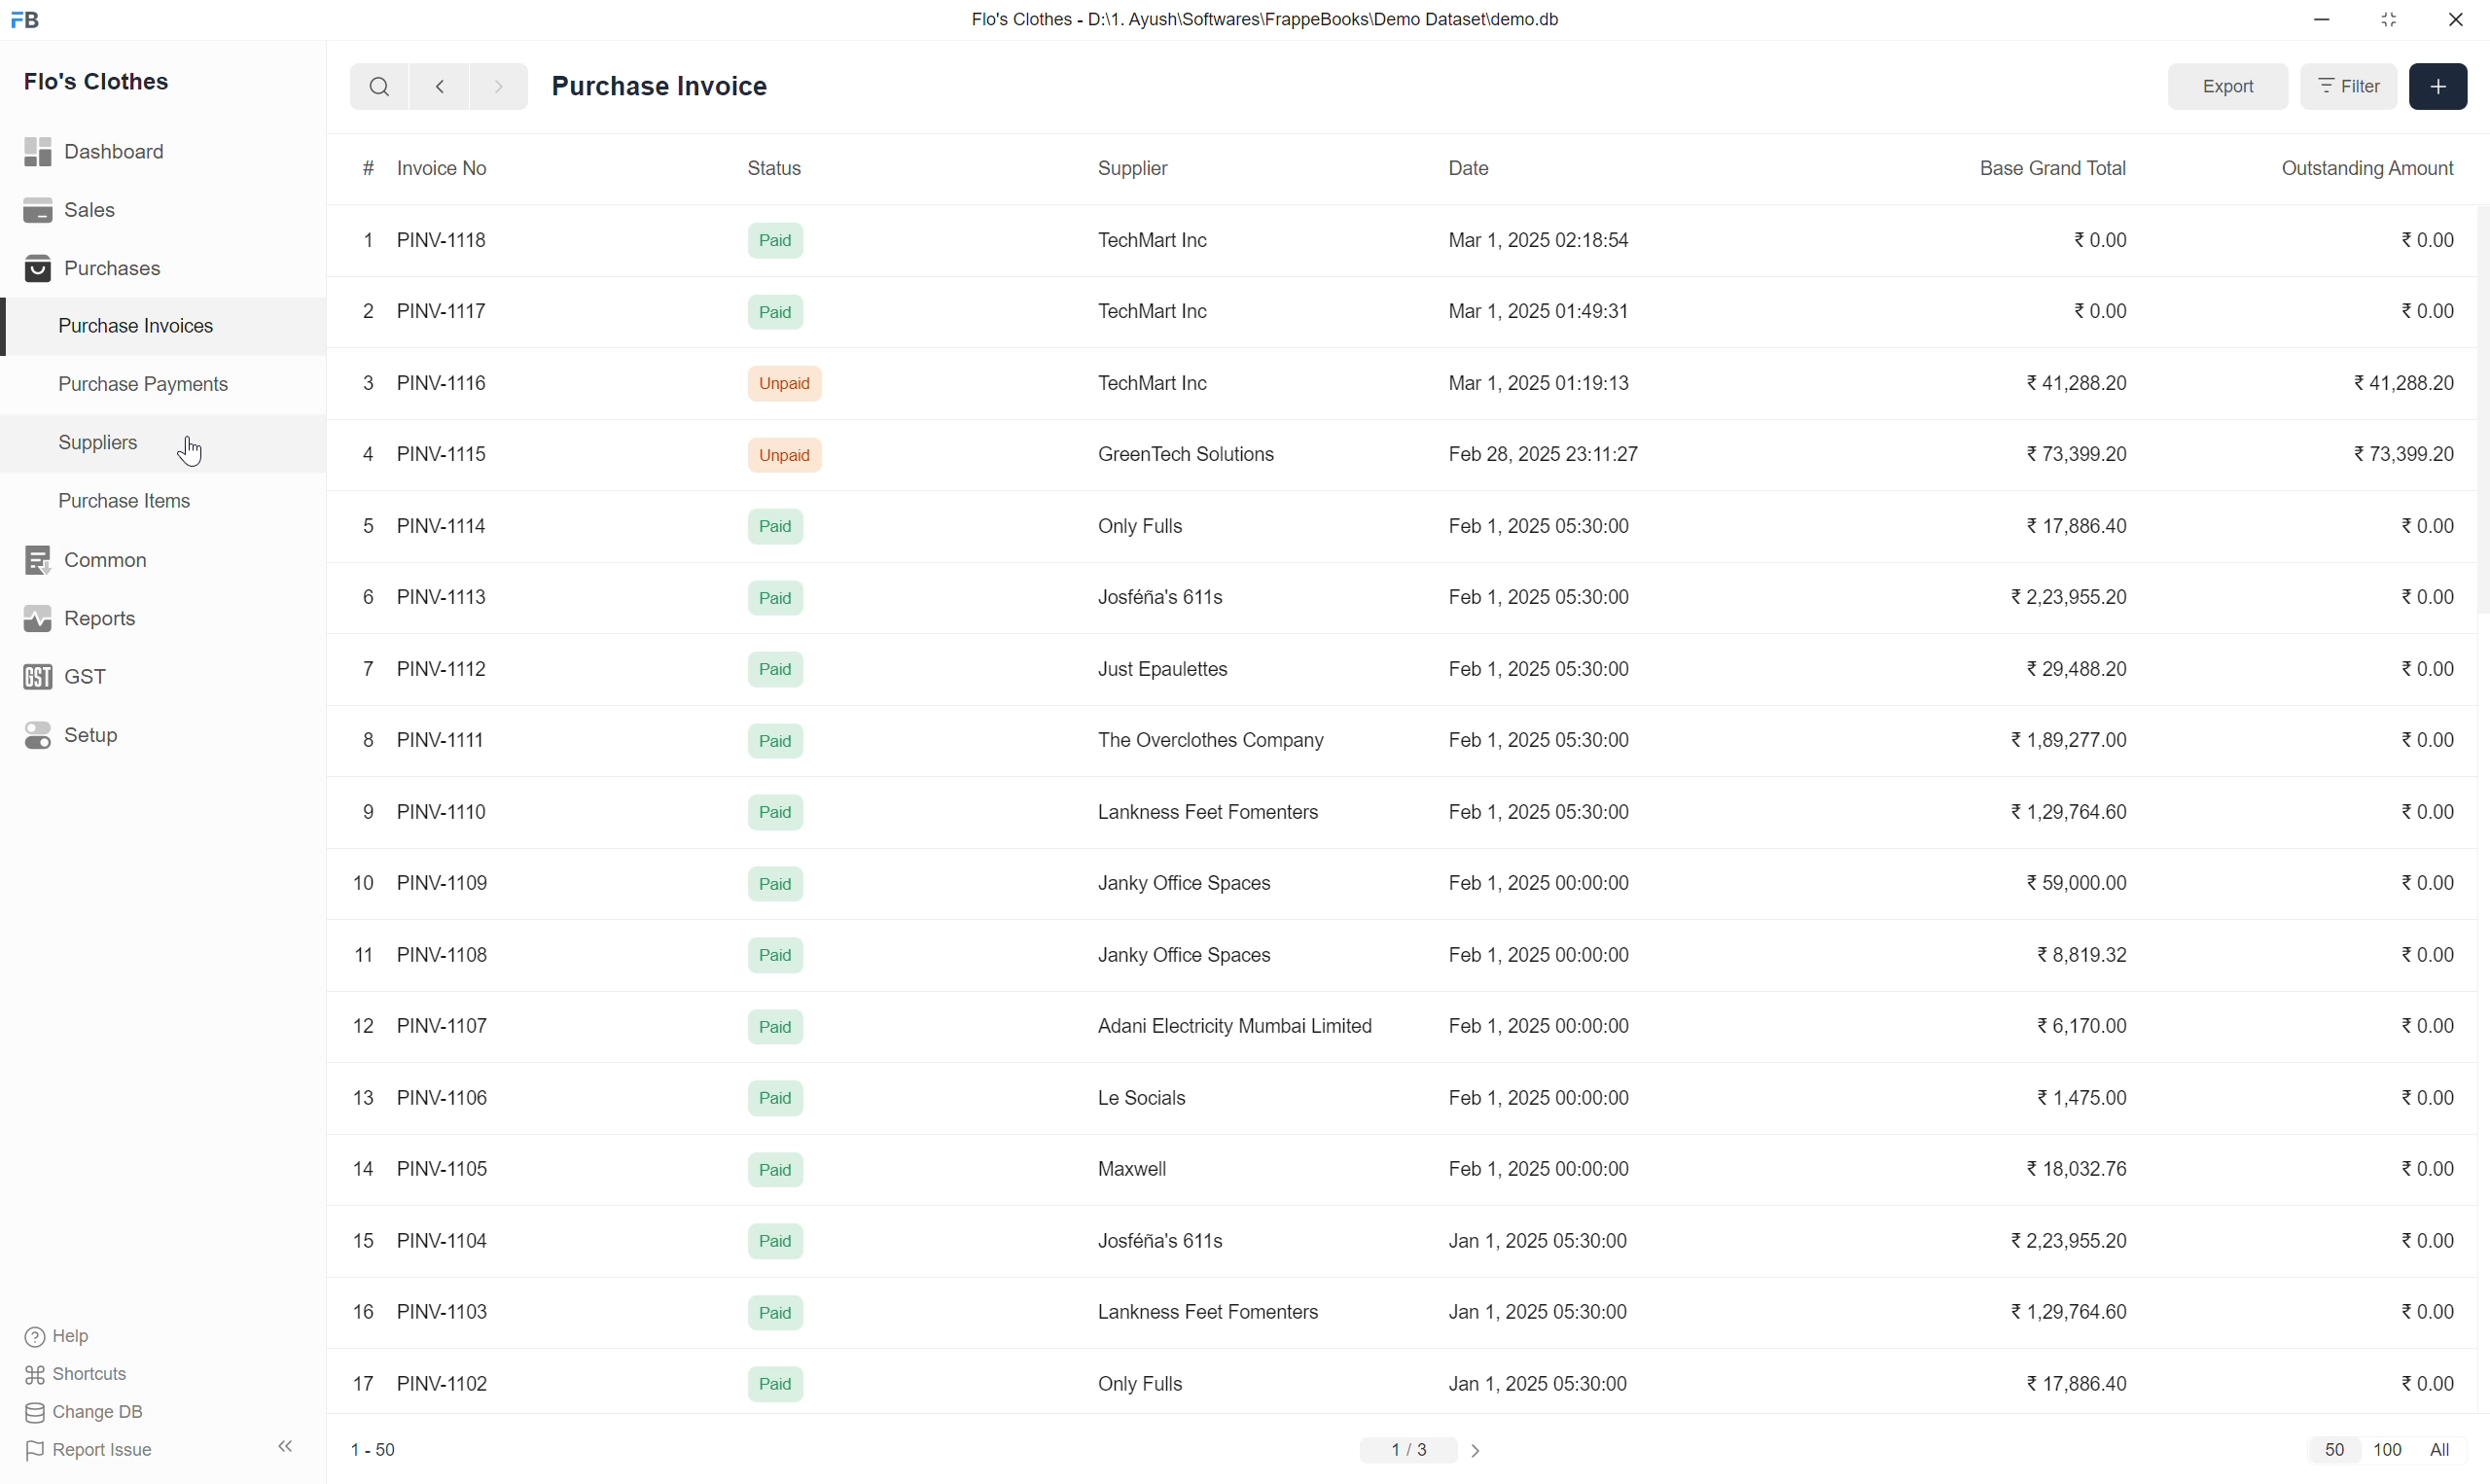 The height and width of the screenshot is (1484, 2490). What do you see at coordinates (99, 1449) in the screenshot?
I see `Report Issue` at bounding box center [99, 1449].